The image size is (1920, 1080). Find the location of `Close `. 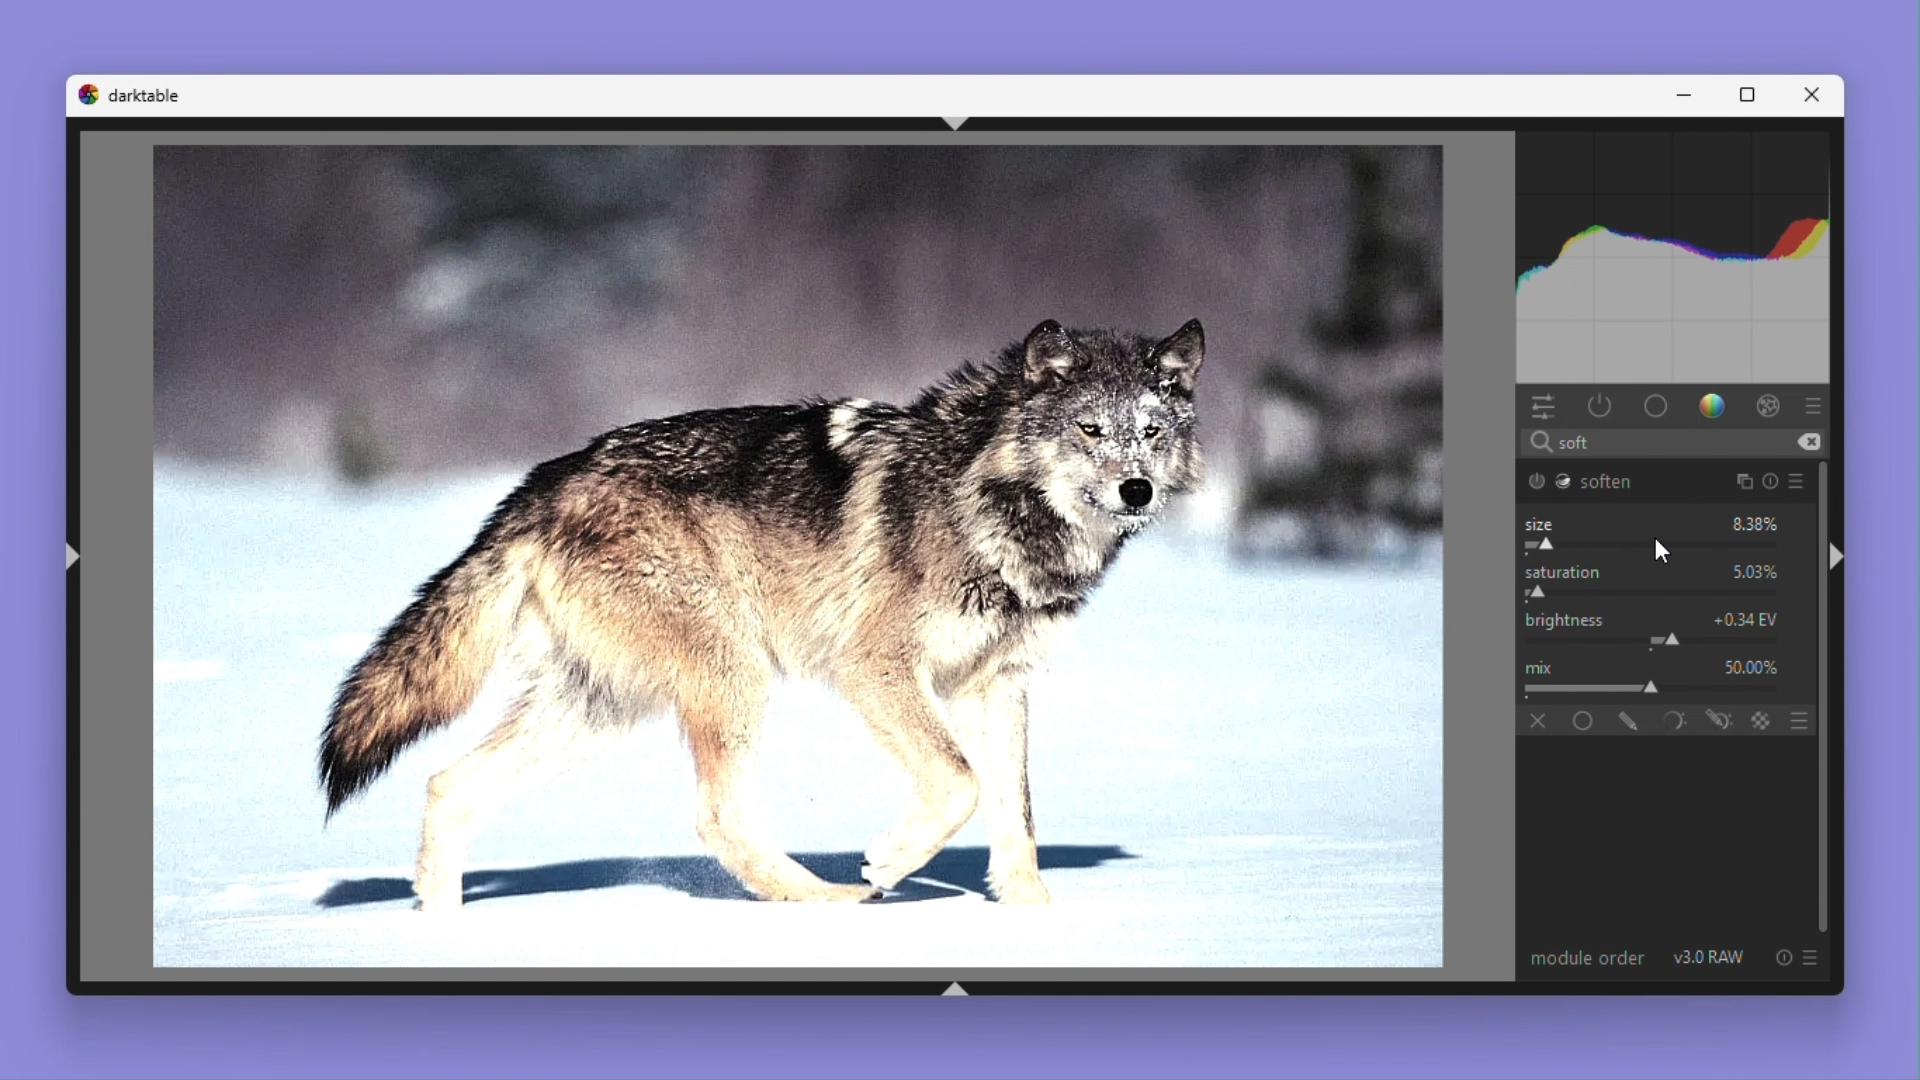

Close  is located at coordinates (1818, 94).